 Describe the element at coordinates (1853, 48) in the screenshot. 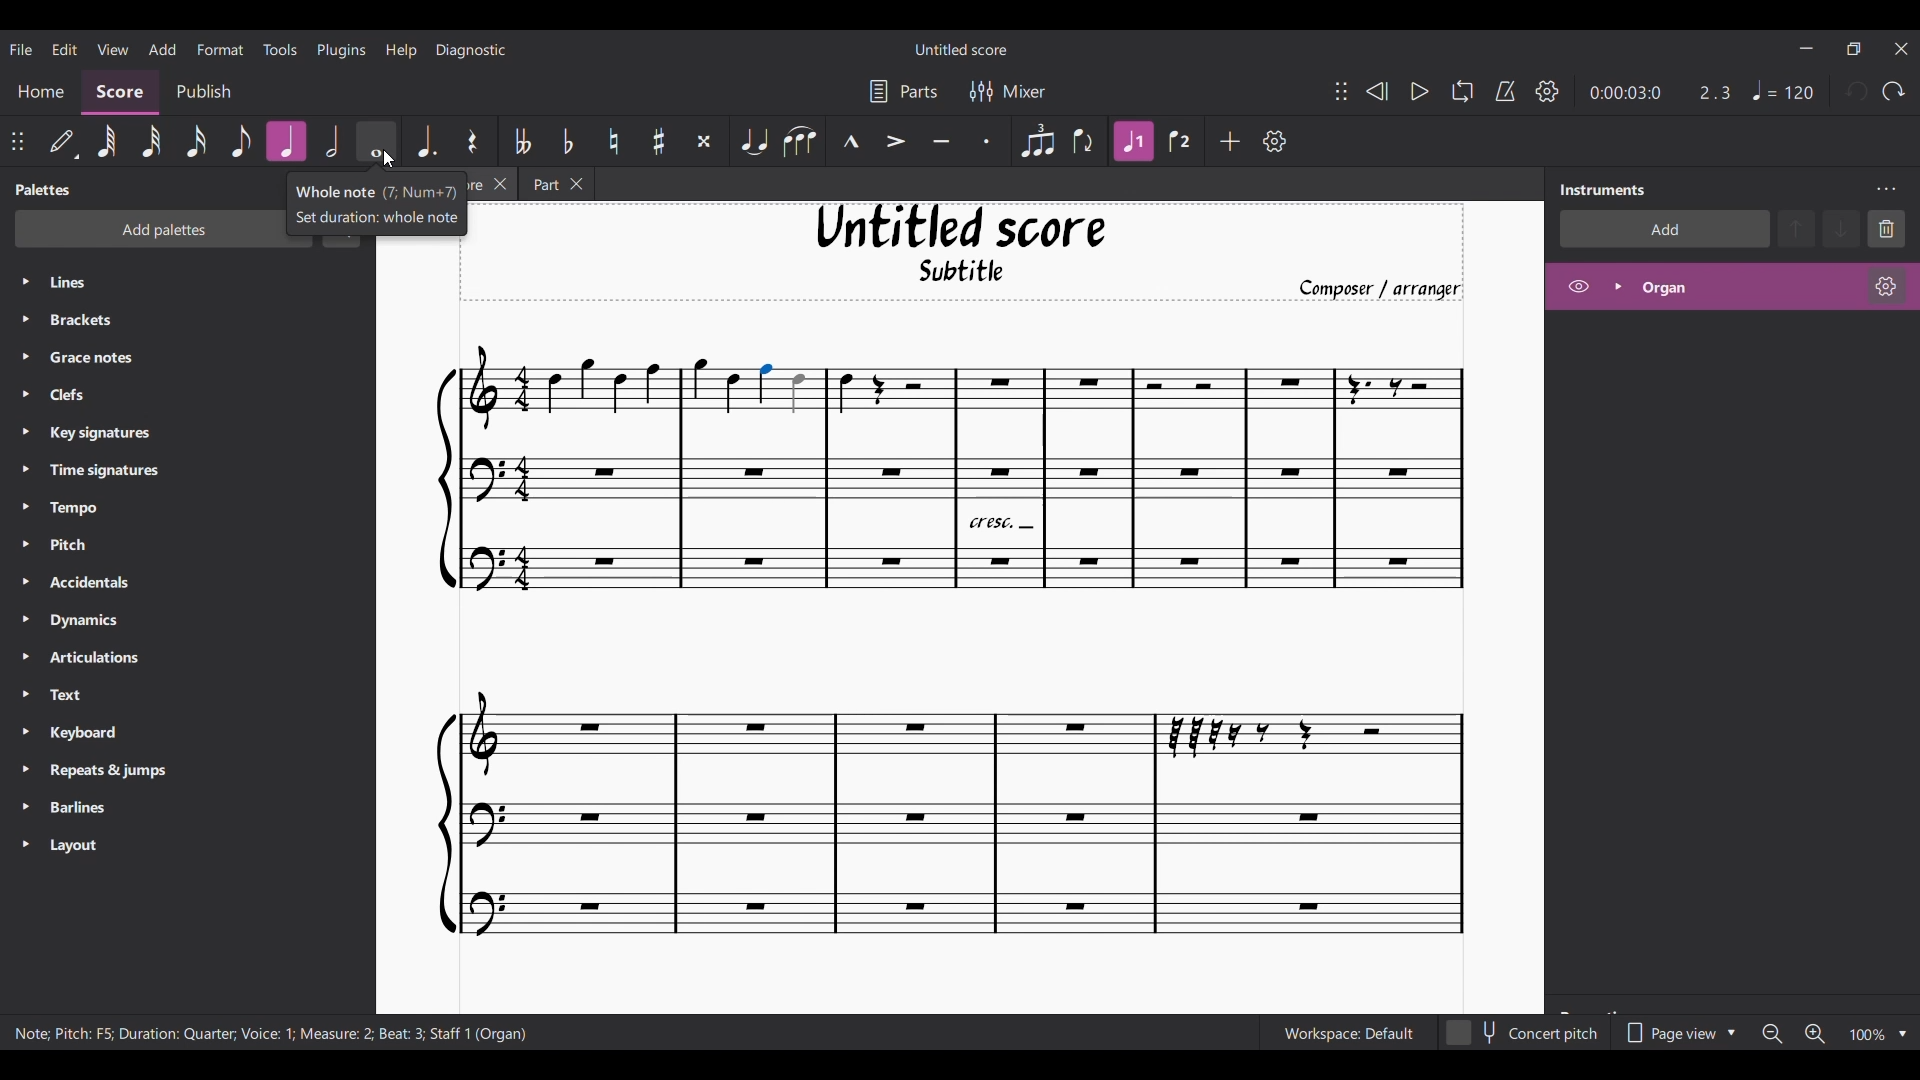

I see `Show interface in a smaller tab` at that location.